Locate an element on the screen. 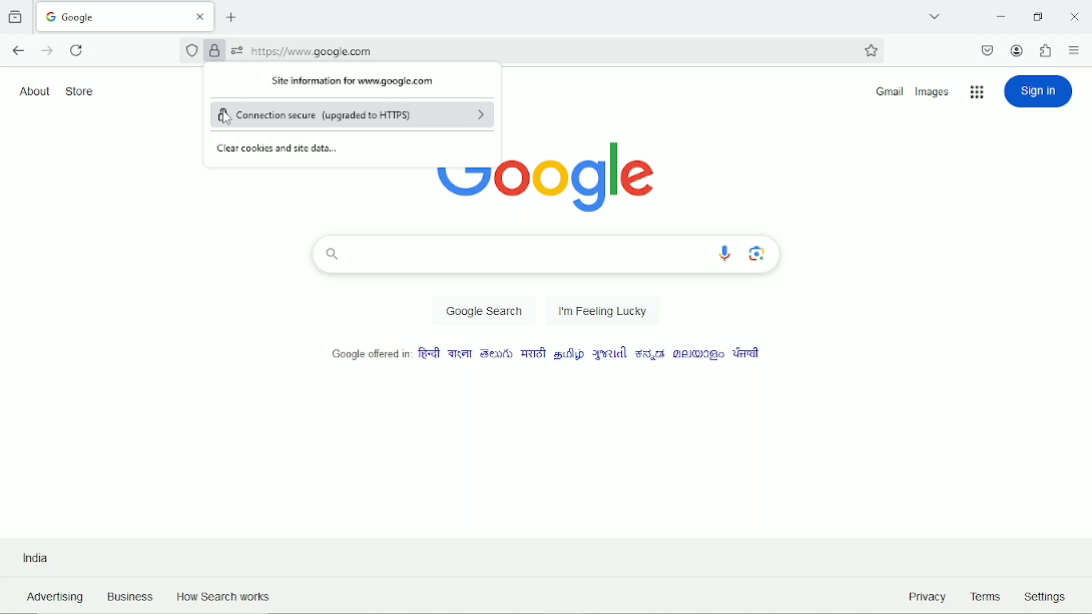  cursor is located at coordinates (230, 120).